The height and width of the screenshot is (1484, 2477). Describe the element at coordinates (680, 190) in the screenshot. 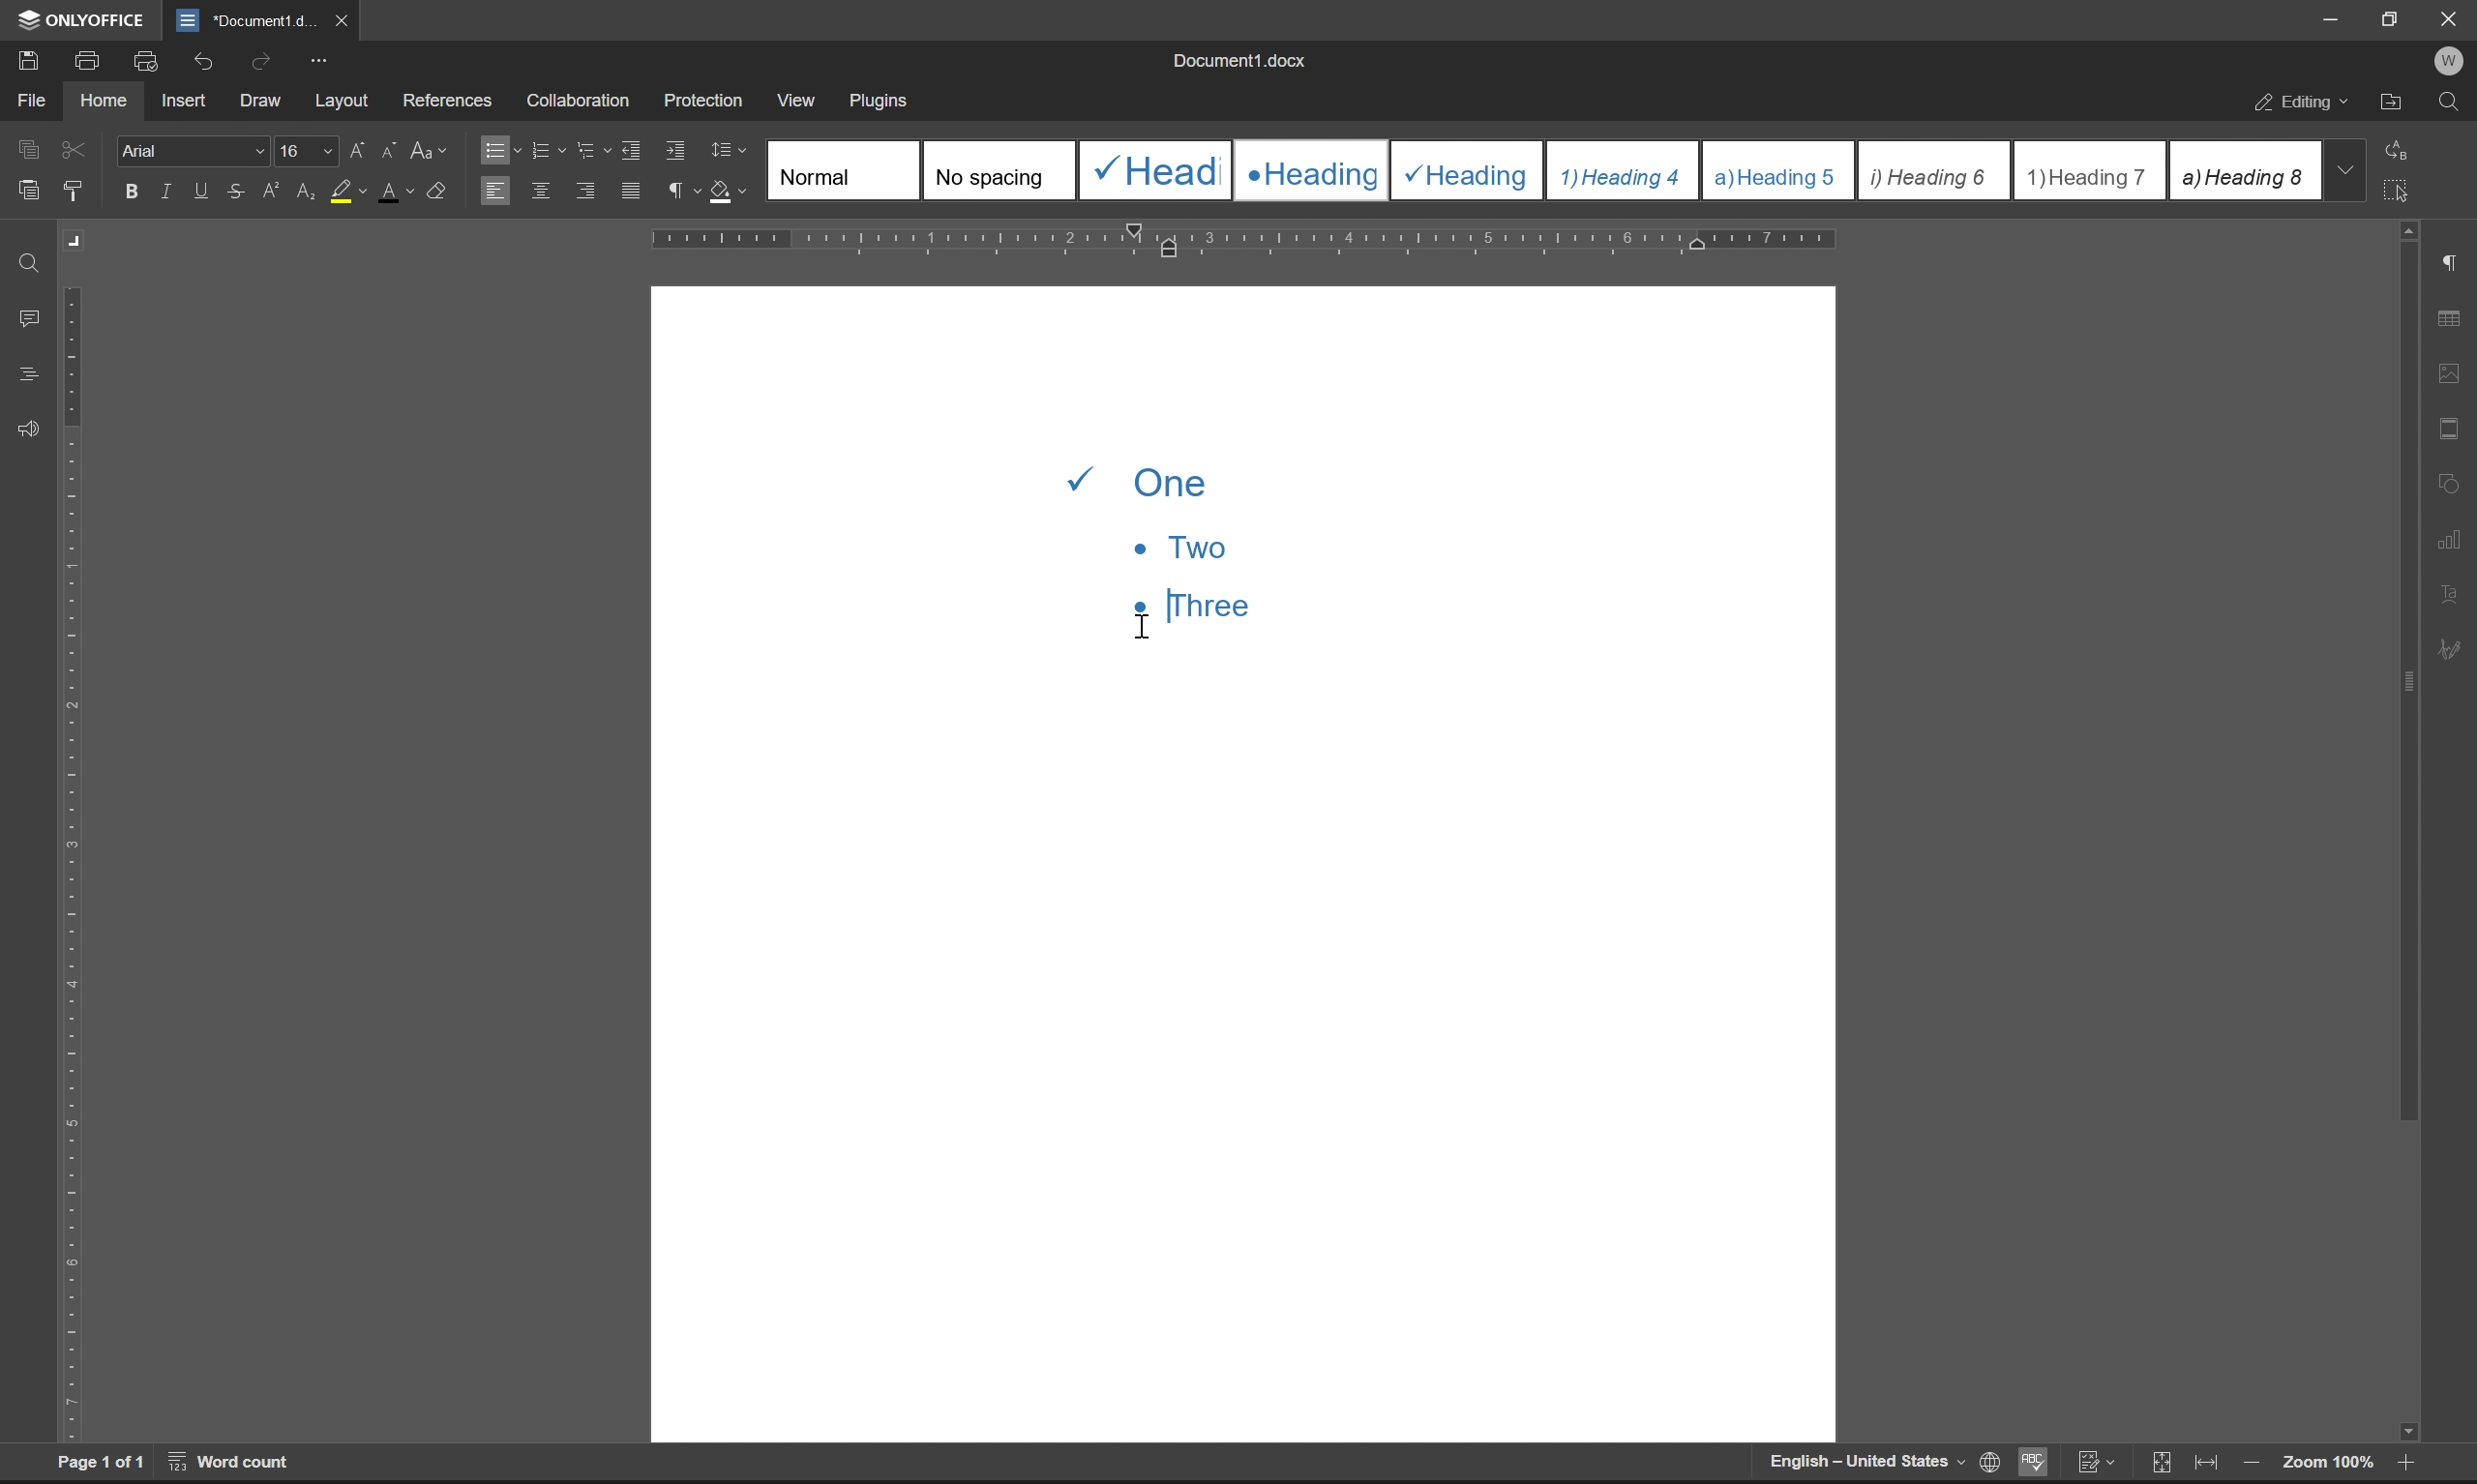

I see `paragraph` at that location.